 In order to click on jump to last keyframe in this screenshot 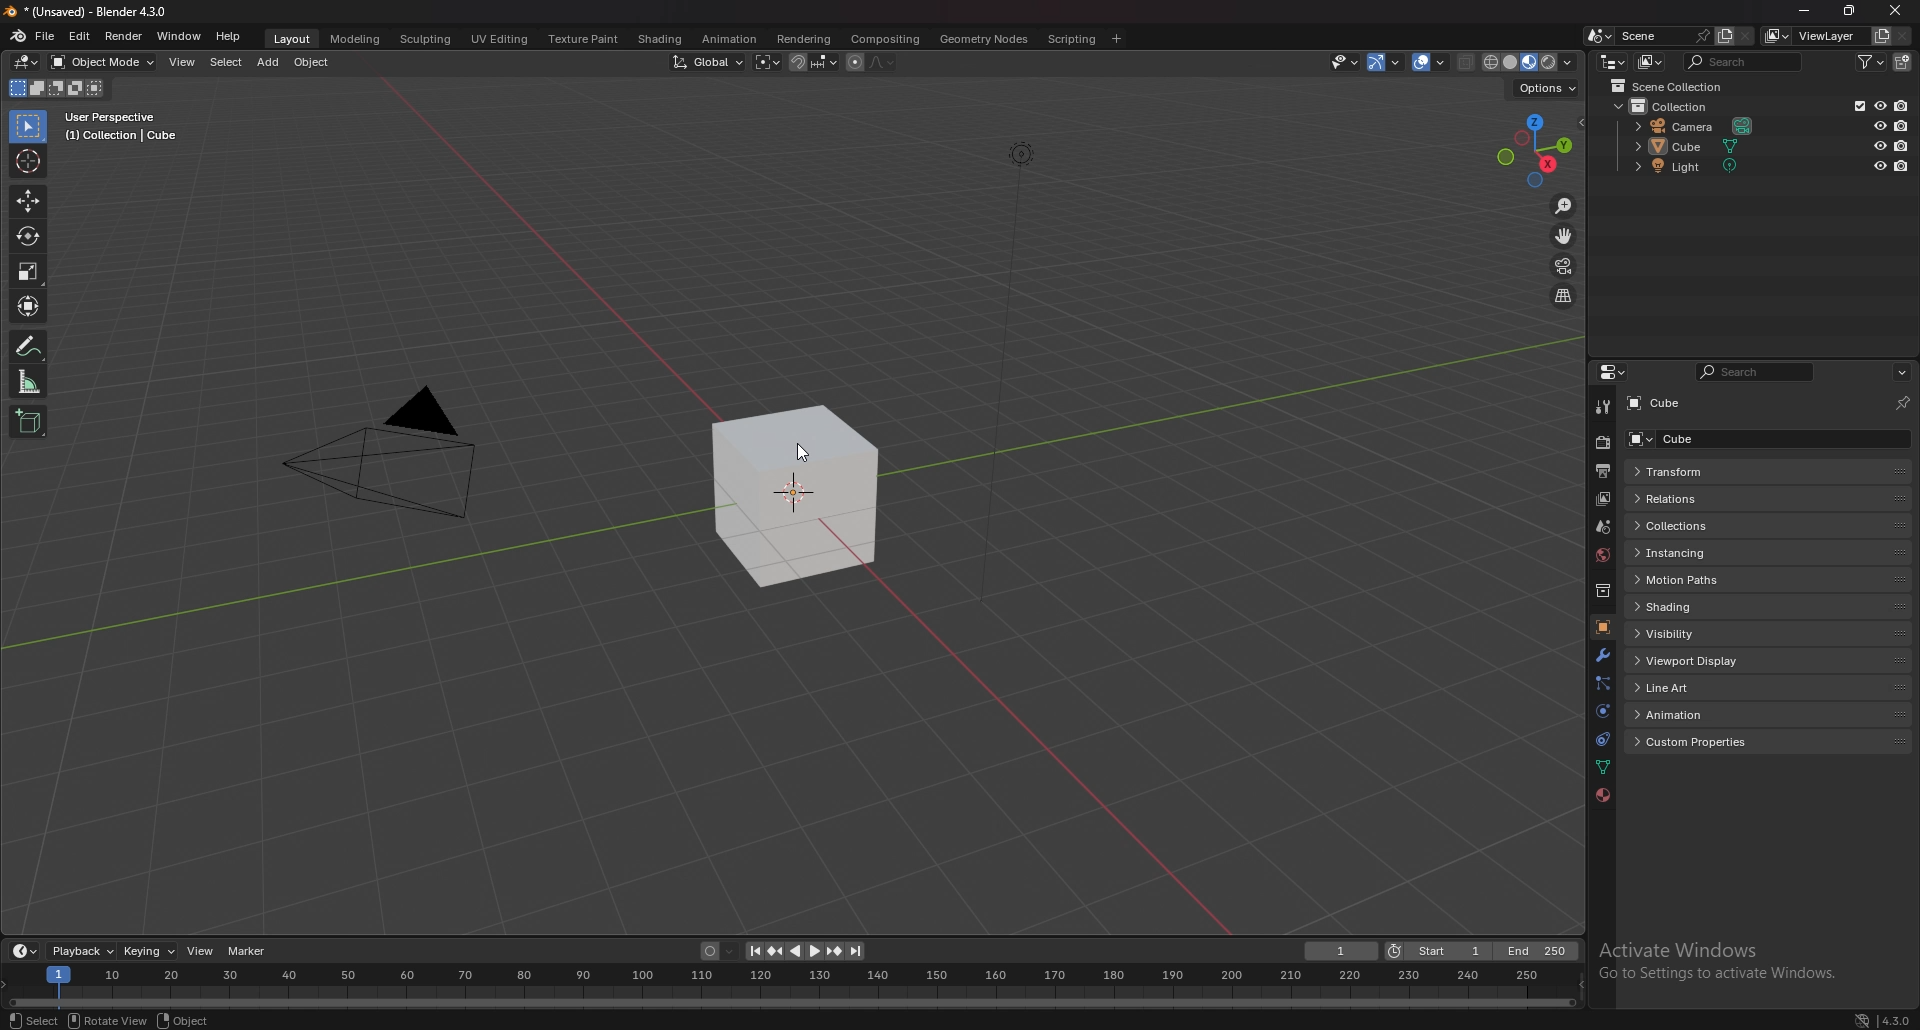, I will do `click(833, 951)`.